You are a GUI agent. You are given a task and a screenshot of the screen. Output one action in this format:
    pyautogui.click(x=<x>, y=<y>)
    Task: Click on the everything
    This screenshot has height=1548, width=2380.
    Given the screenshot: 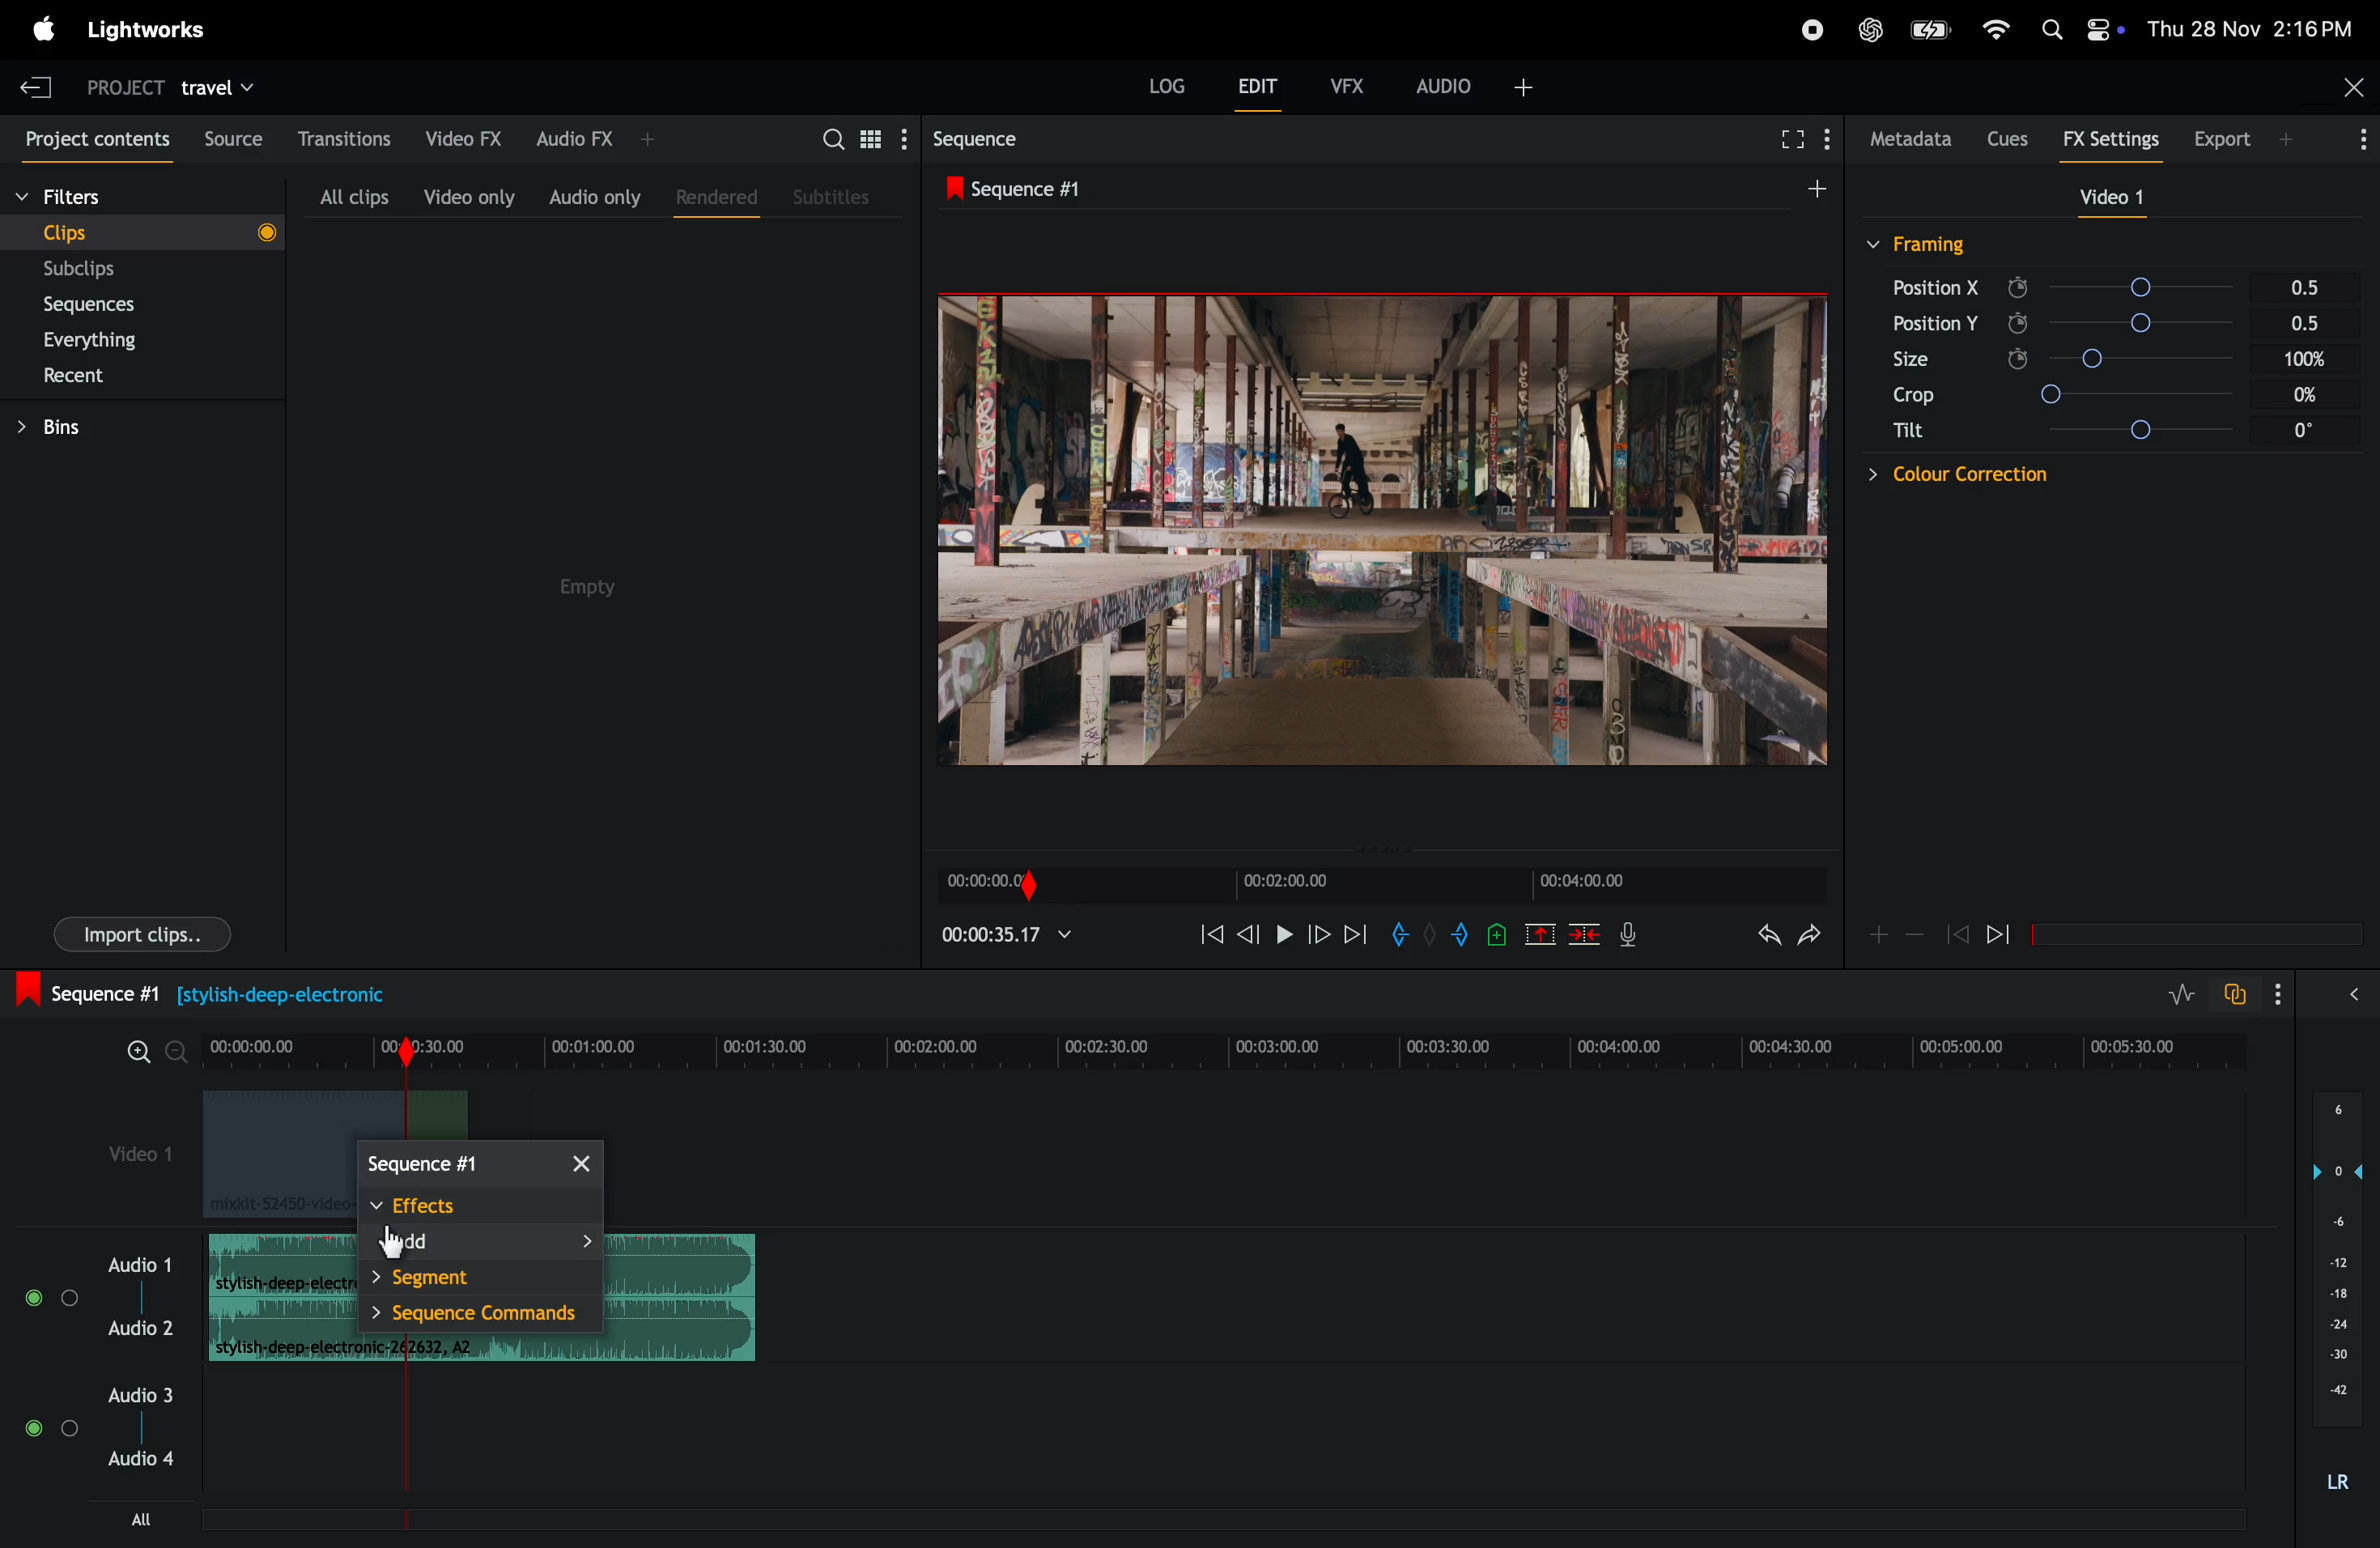 What is the action you would take?
    pyautogui.click(x=108, y=341)
    